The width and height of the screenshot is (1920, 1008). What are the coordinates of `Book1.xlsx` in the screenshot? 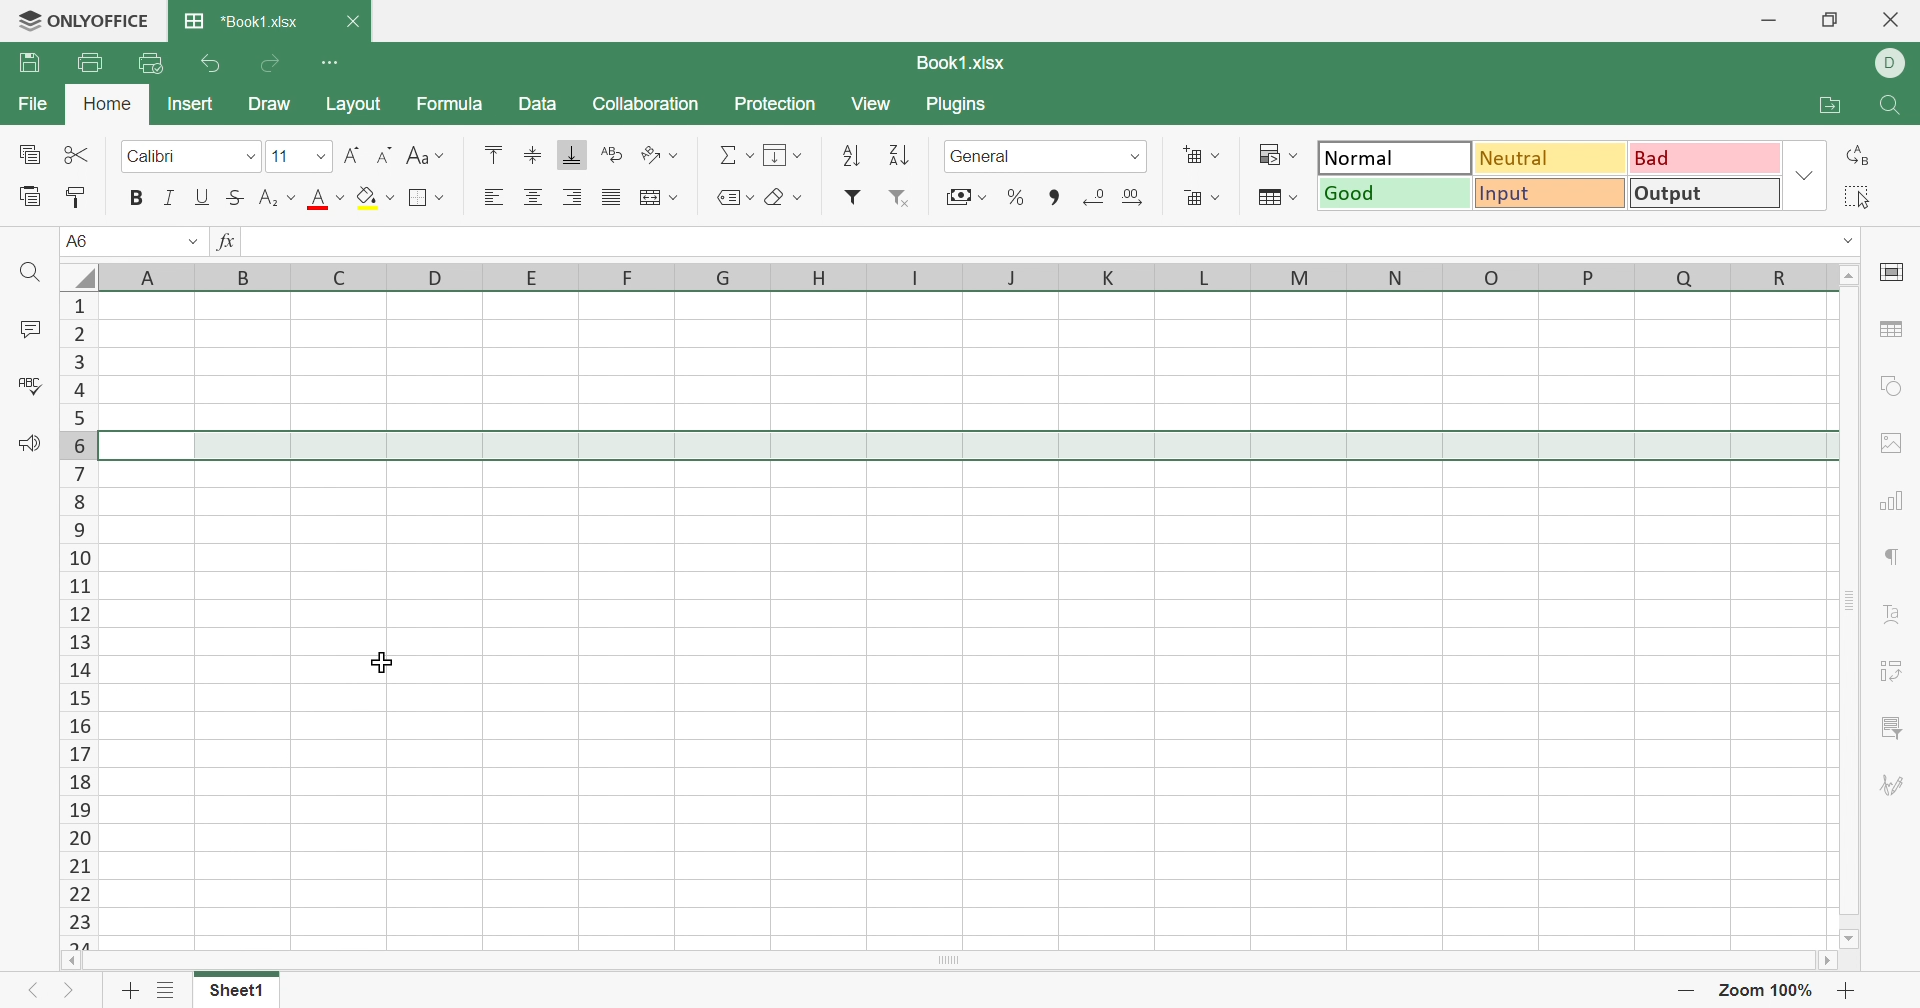 It's located at (967, 63).